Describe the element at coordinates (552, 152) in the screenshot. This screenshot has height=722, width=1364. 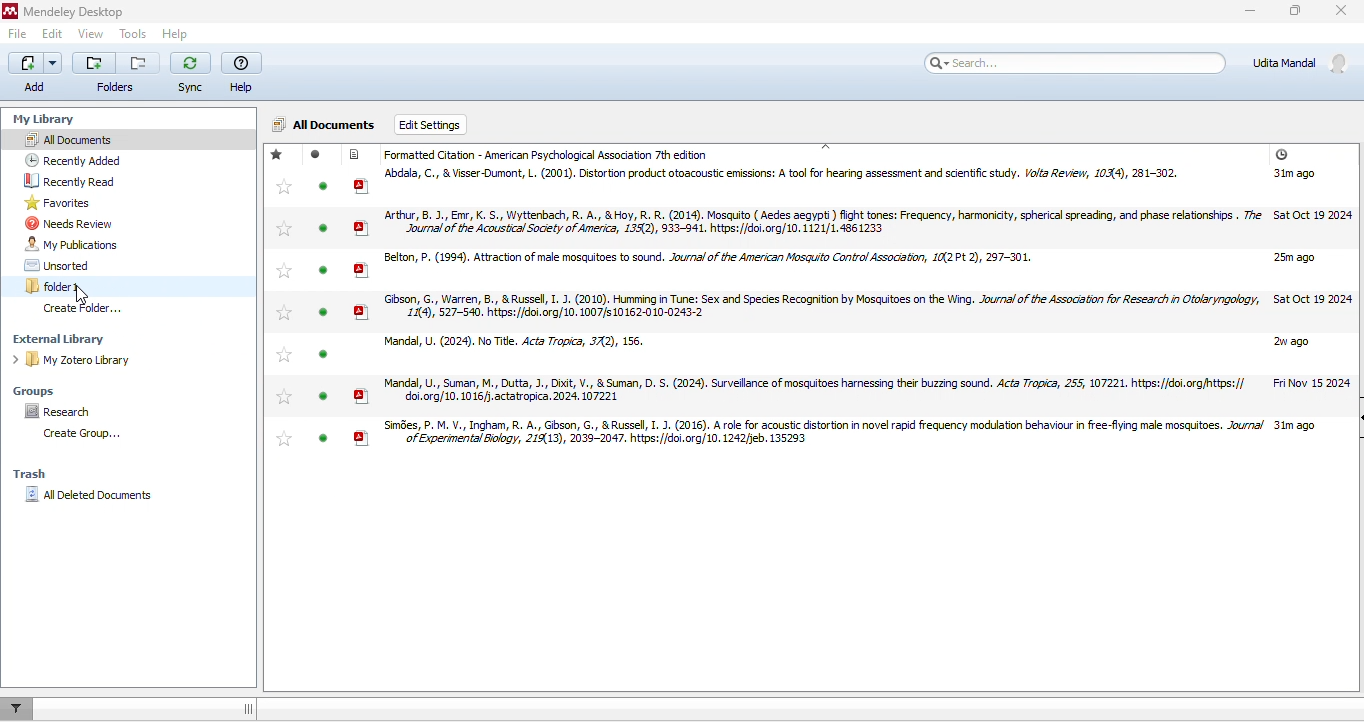
I see `formatted citation APA 7 th` at that location.